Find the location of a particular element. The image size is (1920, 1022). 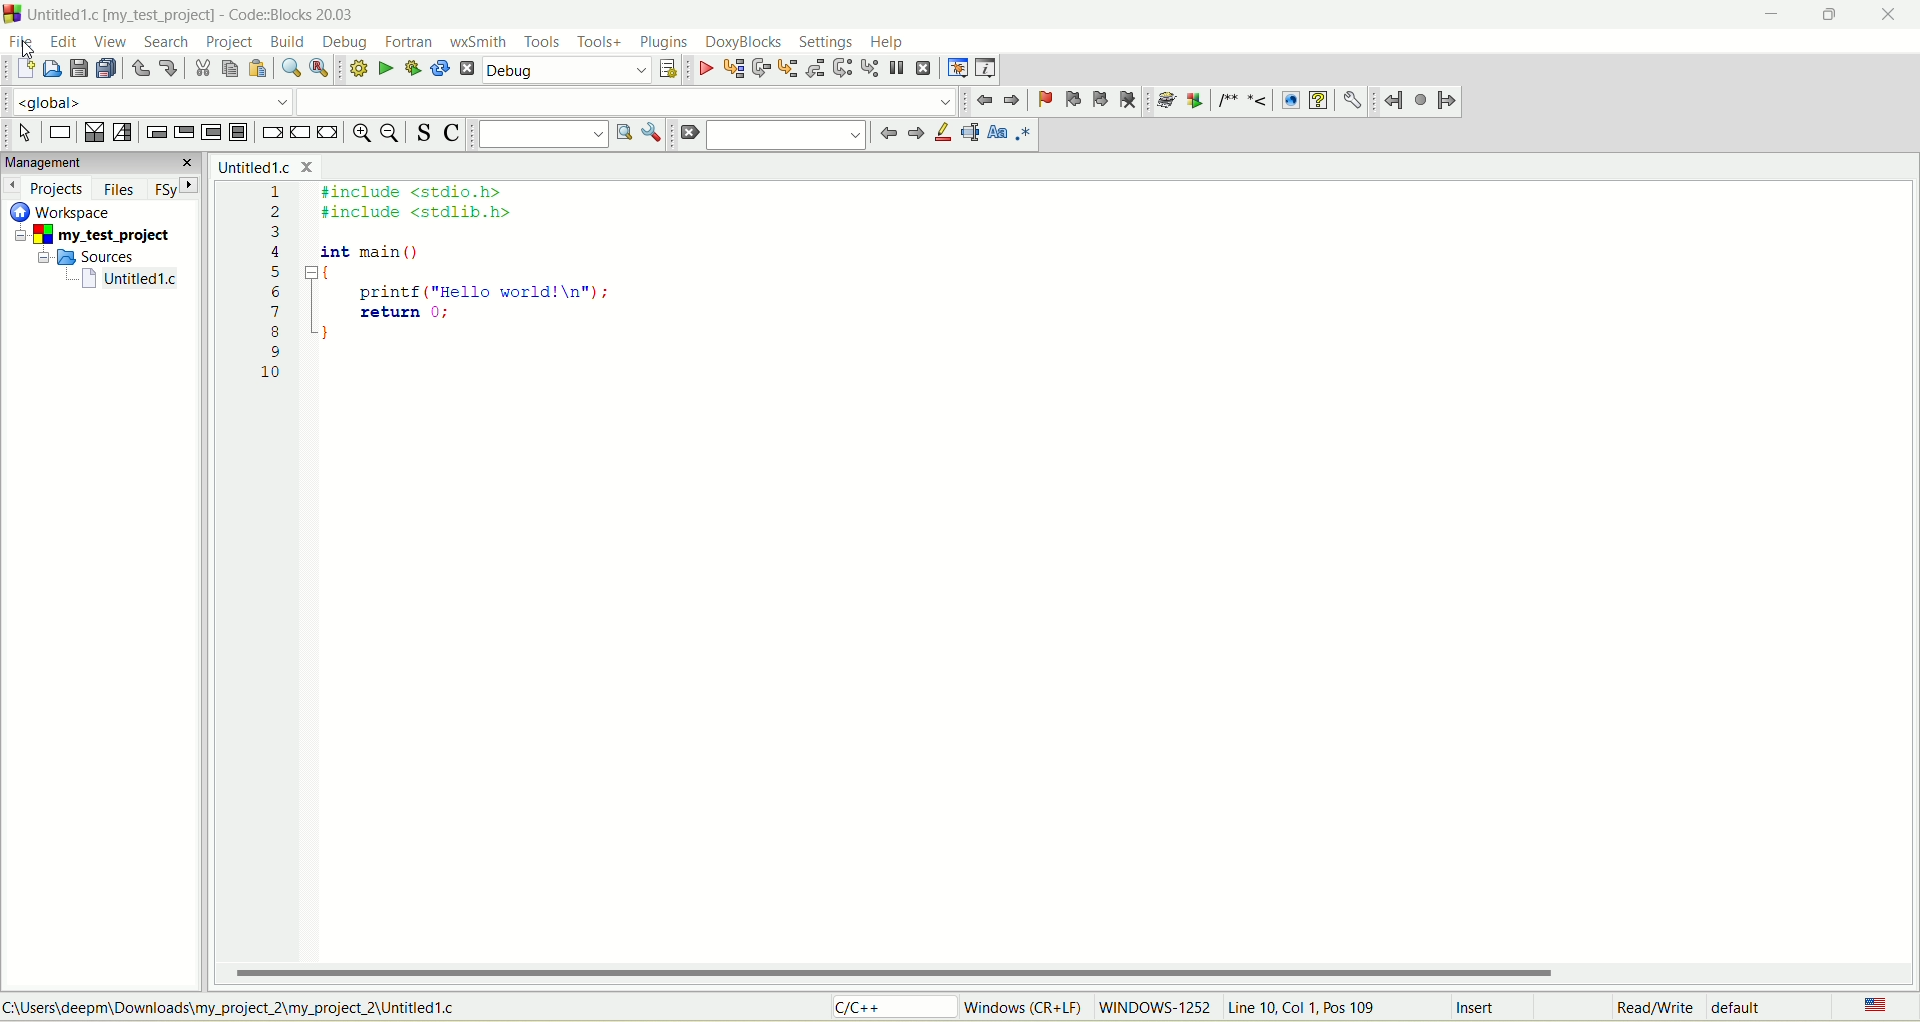

debugging is located at coordinates (957, 68).